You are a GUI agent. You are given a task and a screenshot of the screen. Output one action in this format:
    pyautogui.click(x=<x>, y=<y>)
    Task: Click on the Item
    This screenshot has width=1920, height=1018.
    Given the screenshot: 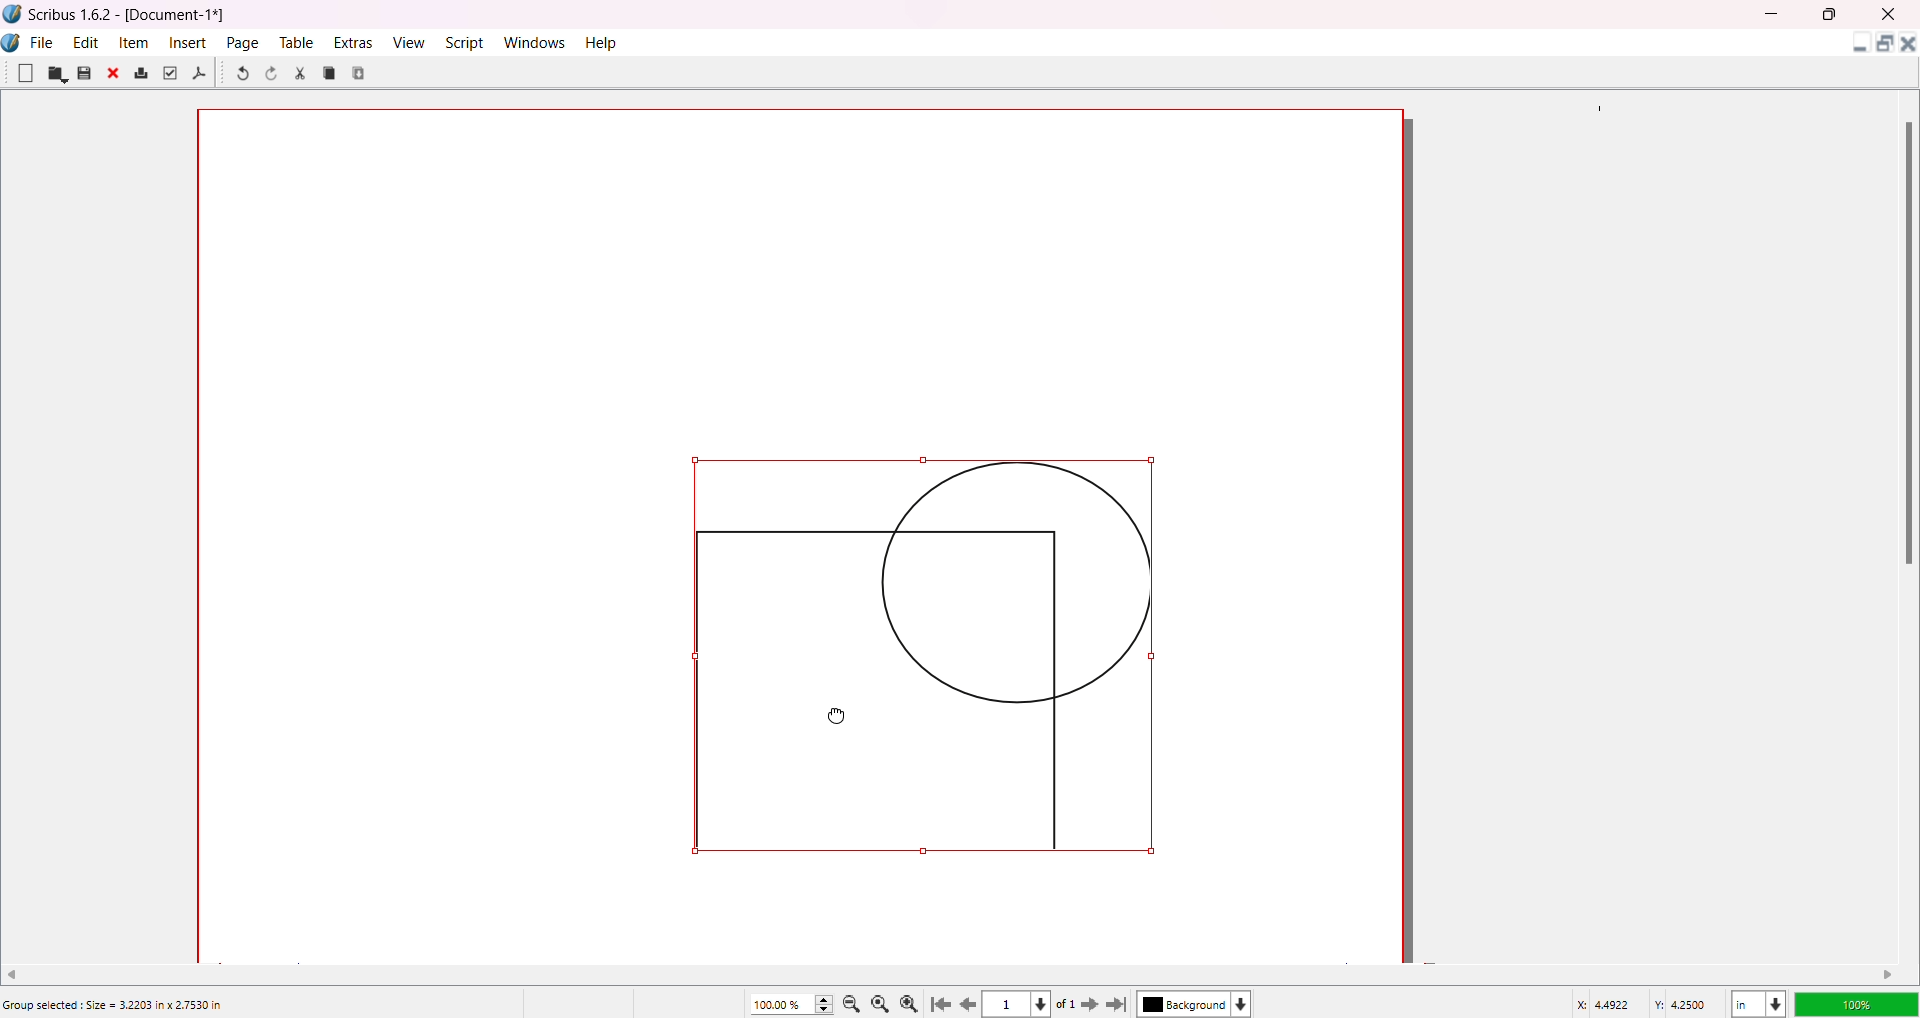 What is the action you would take?
    pyautogui.click(x=136, y=42)
    